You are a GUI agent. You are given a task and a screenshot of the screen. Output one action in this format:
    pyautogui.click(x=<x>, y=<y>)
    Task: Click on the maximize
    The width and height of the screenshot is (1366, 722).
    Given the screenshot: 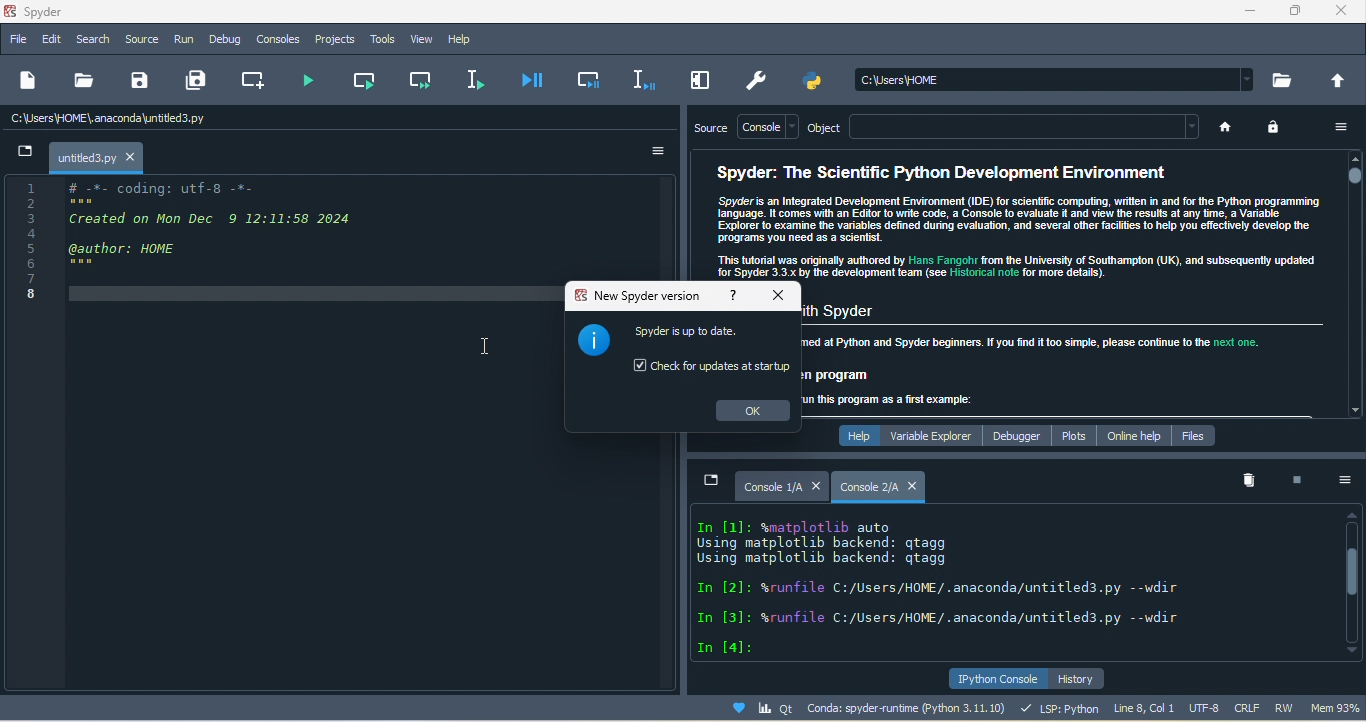 What is the action you would take?
    pyautogui.click(x=1295, y=12)
    